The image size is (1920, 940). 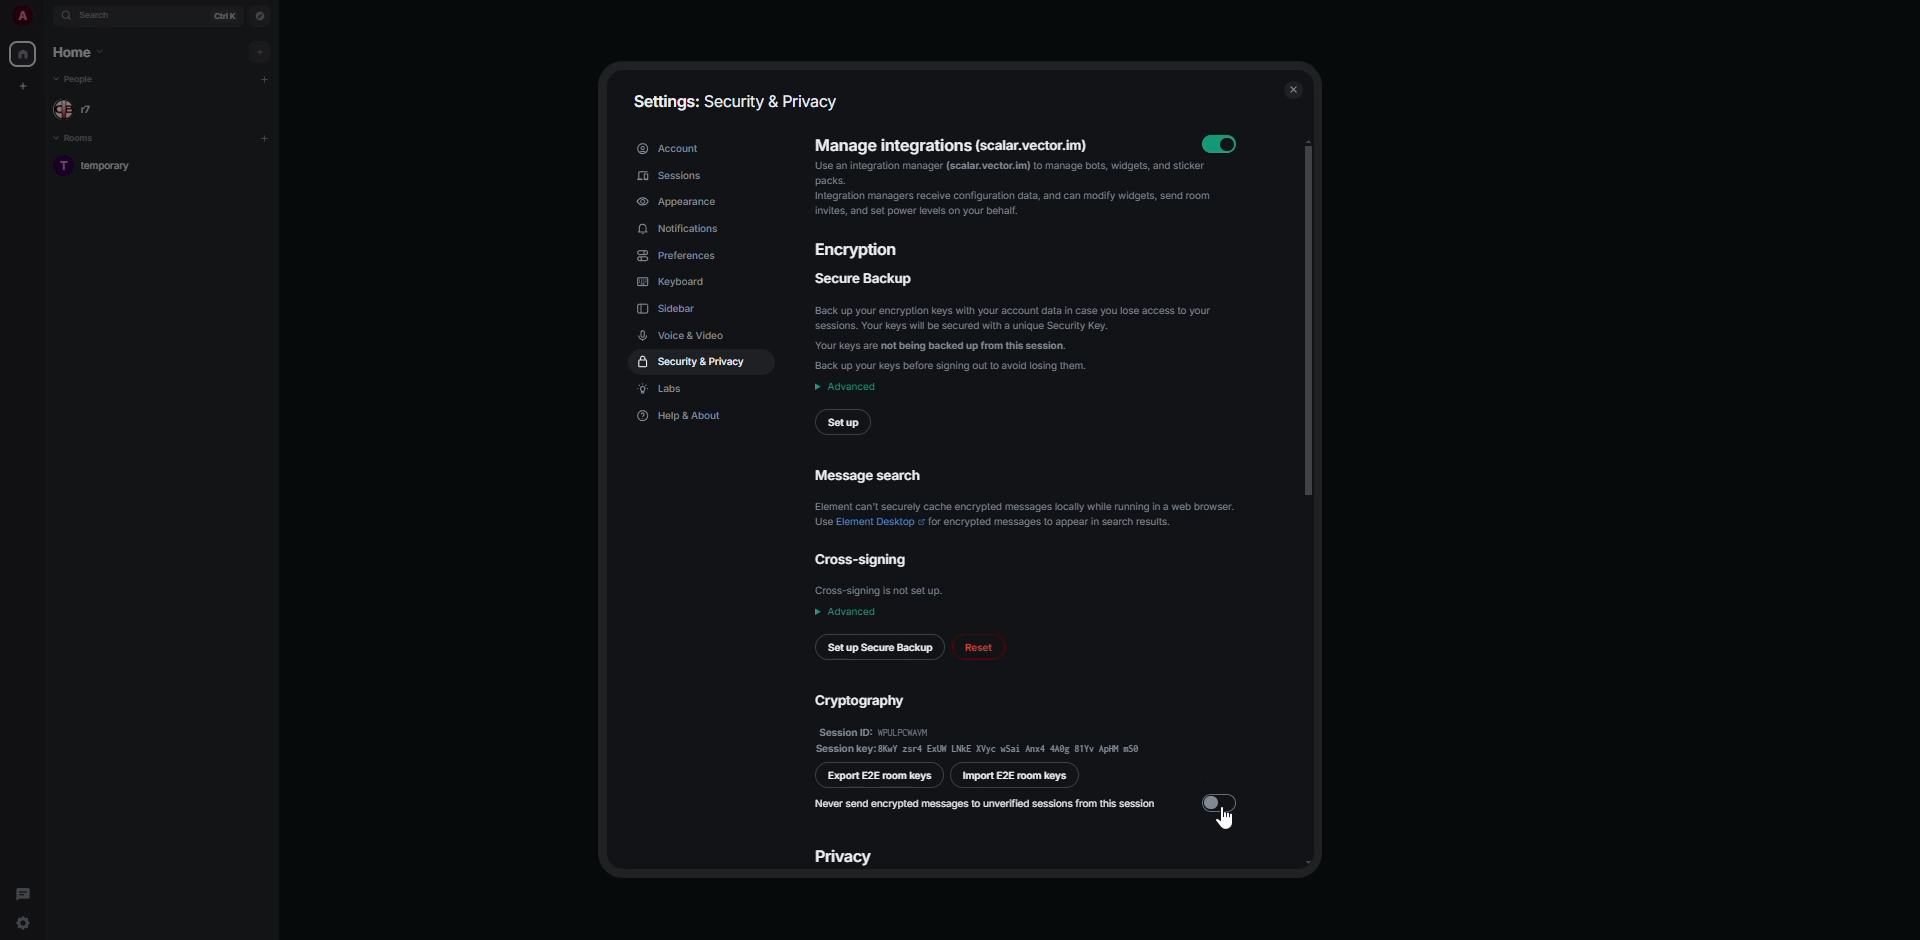 I want to click on quick settings, so click(x=21, y=926).